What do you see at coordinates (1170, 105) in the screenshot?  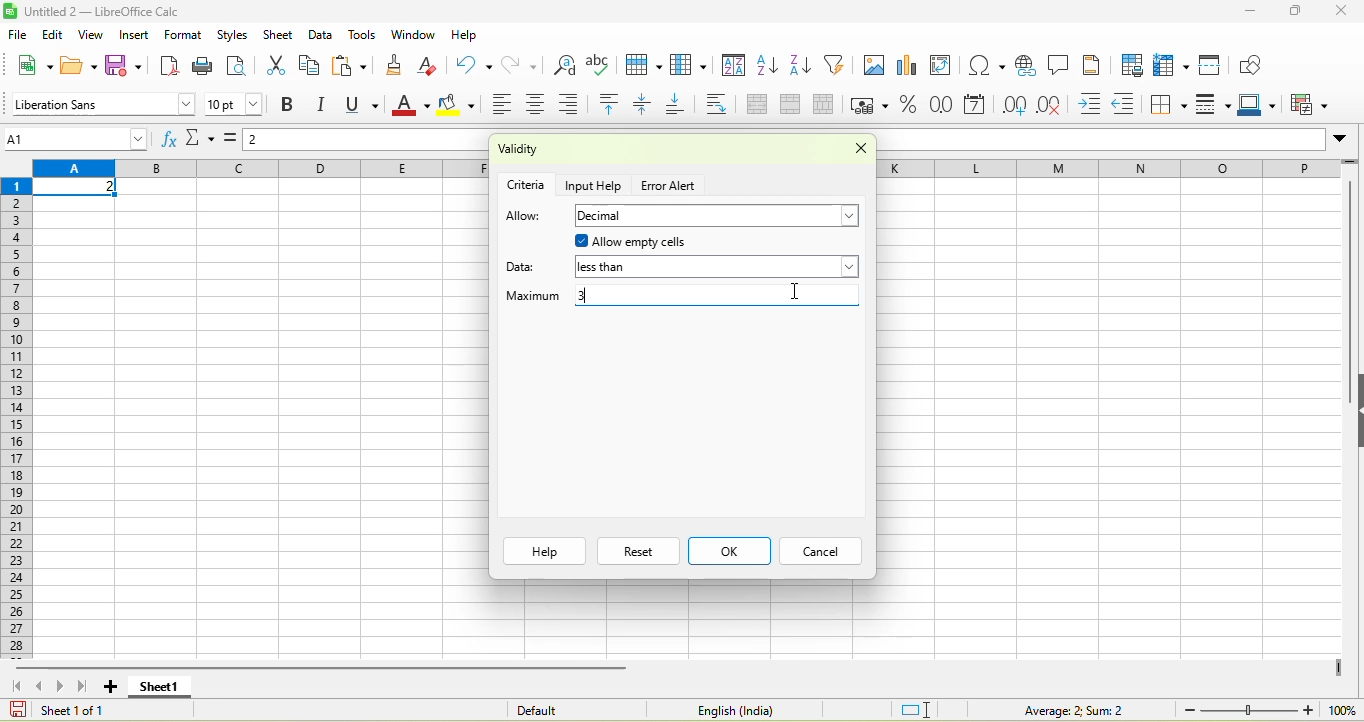 I see `borders` at bounding box center [1170, 105].